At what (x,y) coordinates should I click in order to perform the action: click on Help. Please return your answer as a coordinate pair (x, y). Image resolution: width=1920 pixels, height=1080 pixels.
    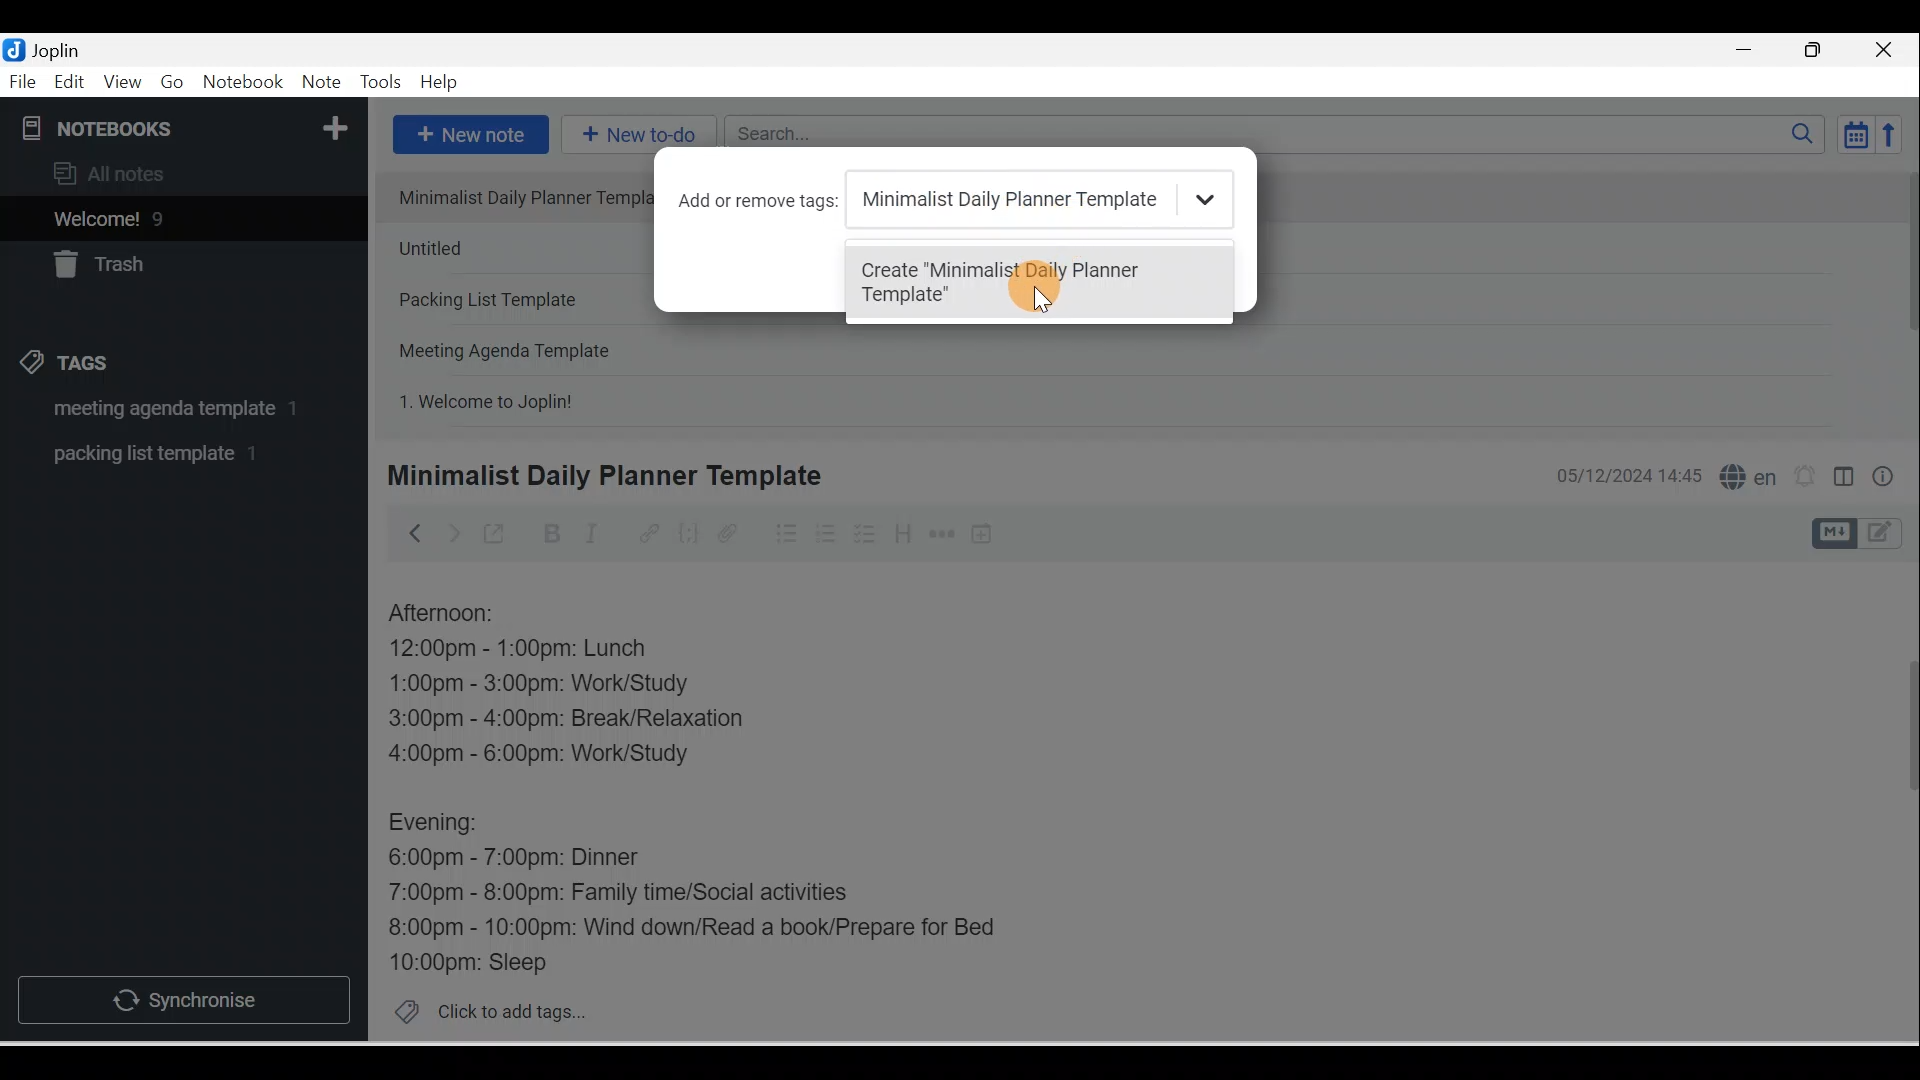
    Looking at the image, I should click on (440, 83).